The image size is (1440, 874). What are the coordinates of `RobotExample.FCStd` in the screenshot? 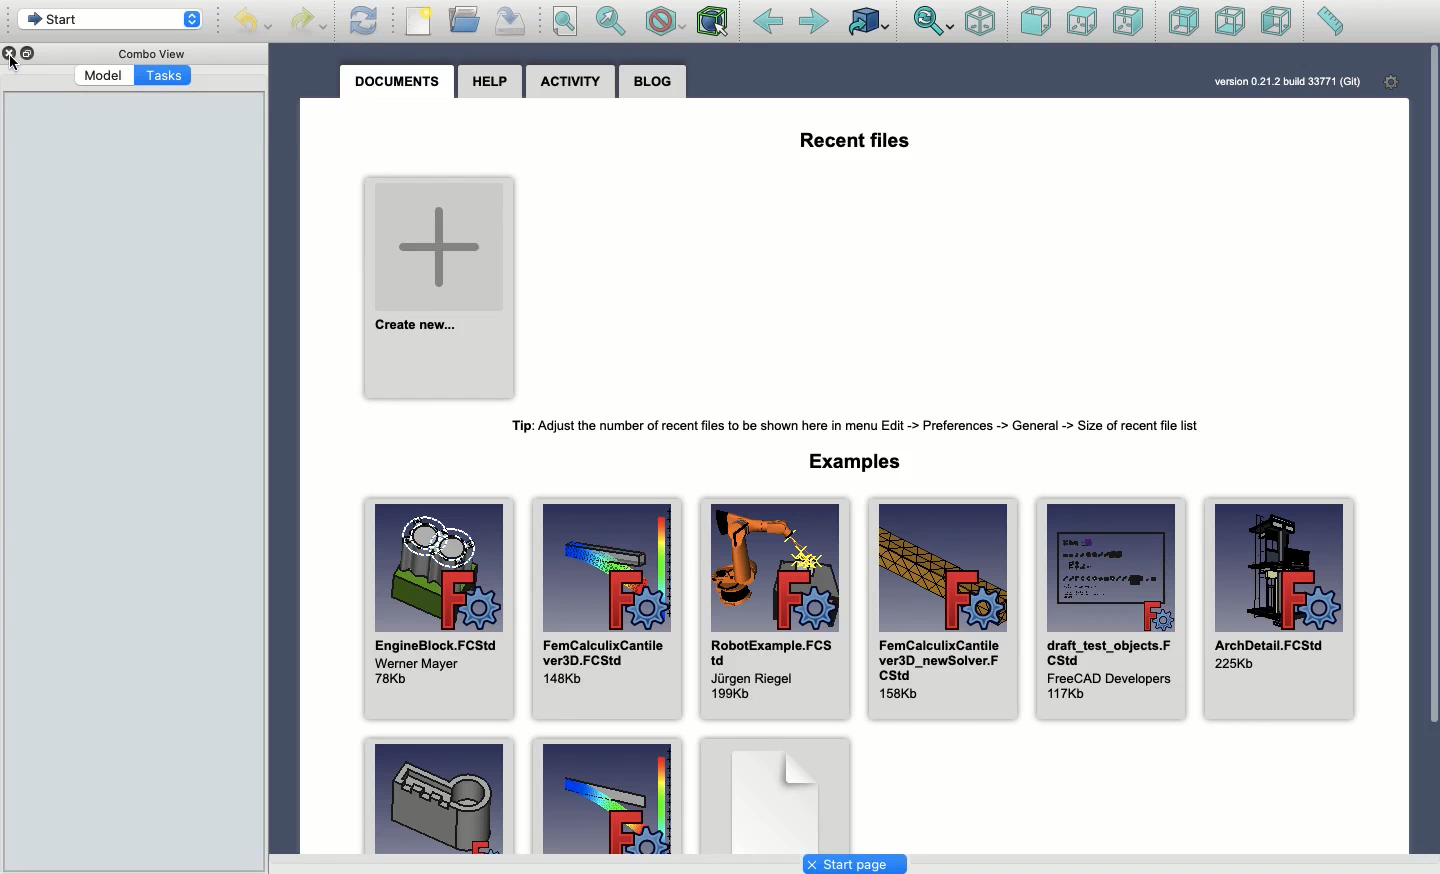 It's located at (773, 610).